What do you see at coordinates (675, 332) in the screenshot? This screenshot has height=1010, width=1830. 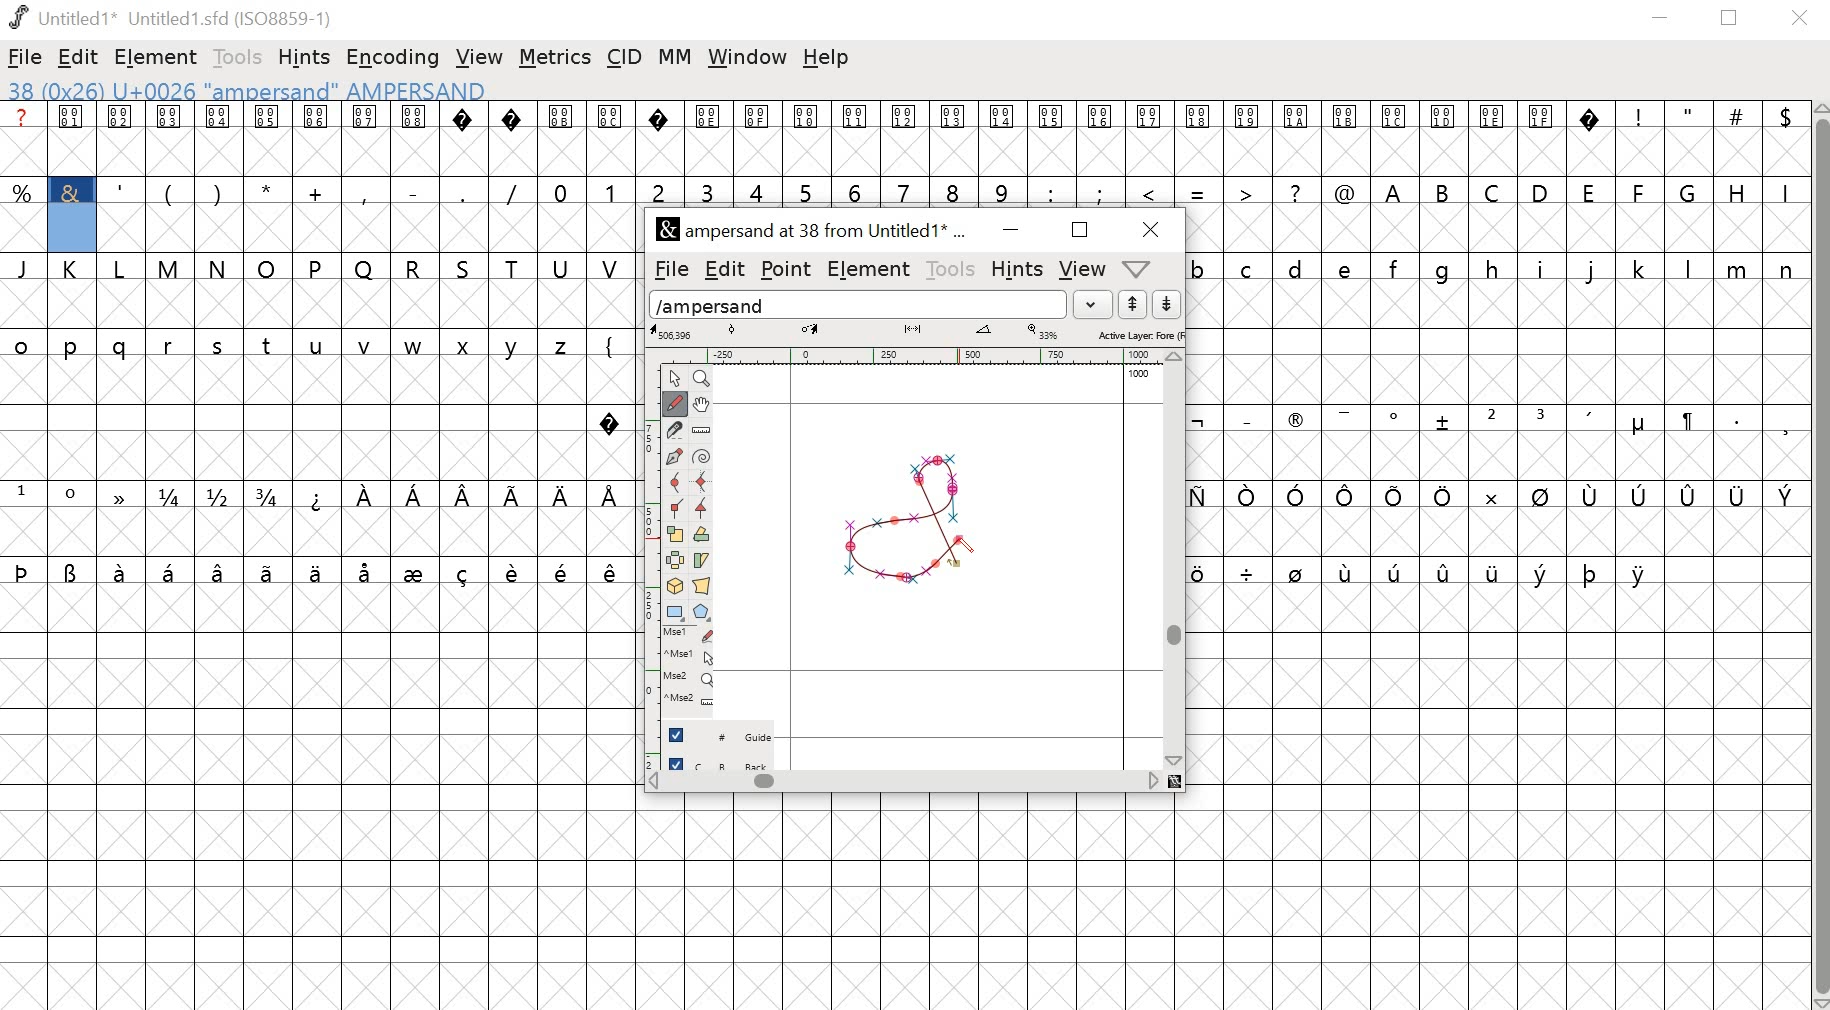 I see `cursor coordinate` at bounding box center [675, 332].